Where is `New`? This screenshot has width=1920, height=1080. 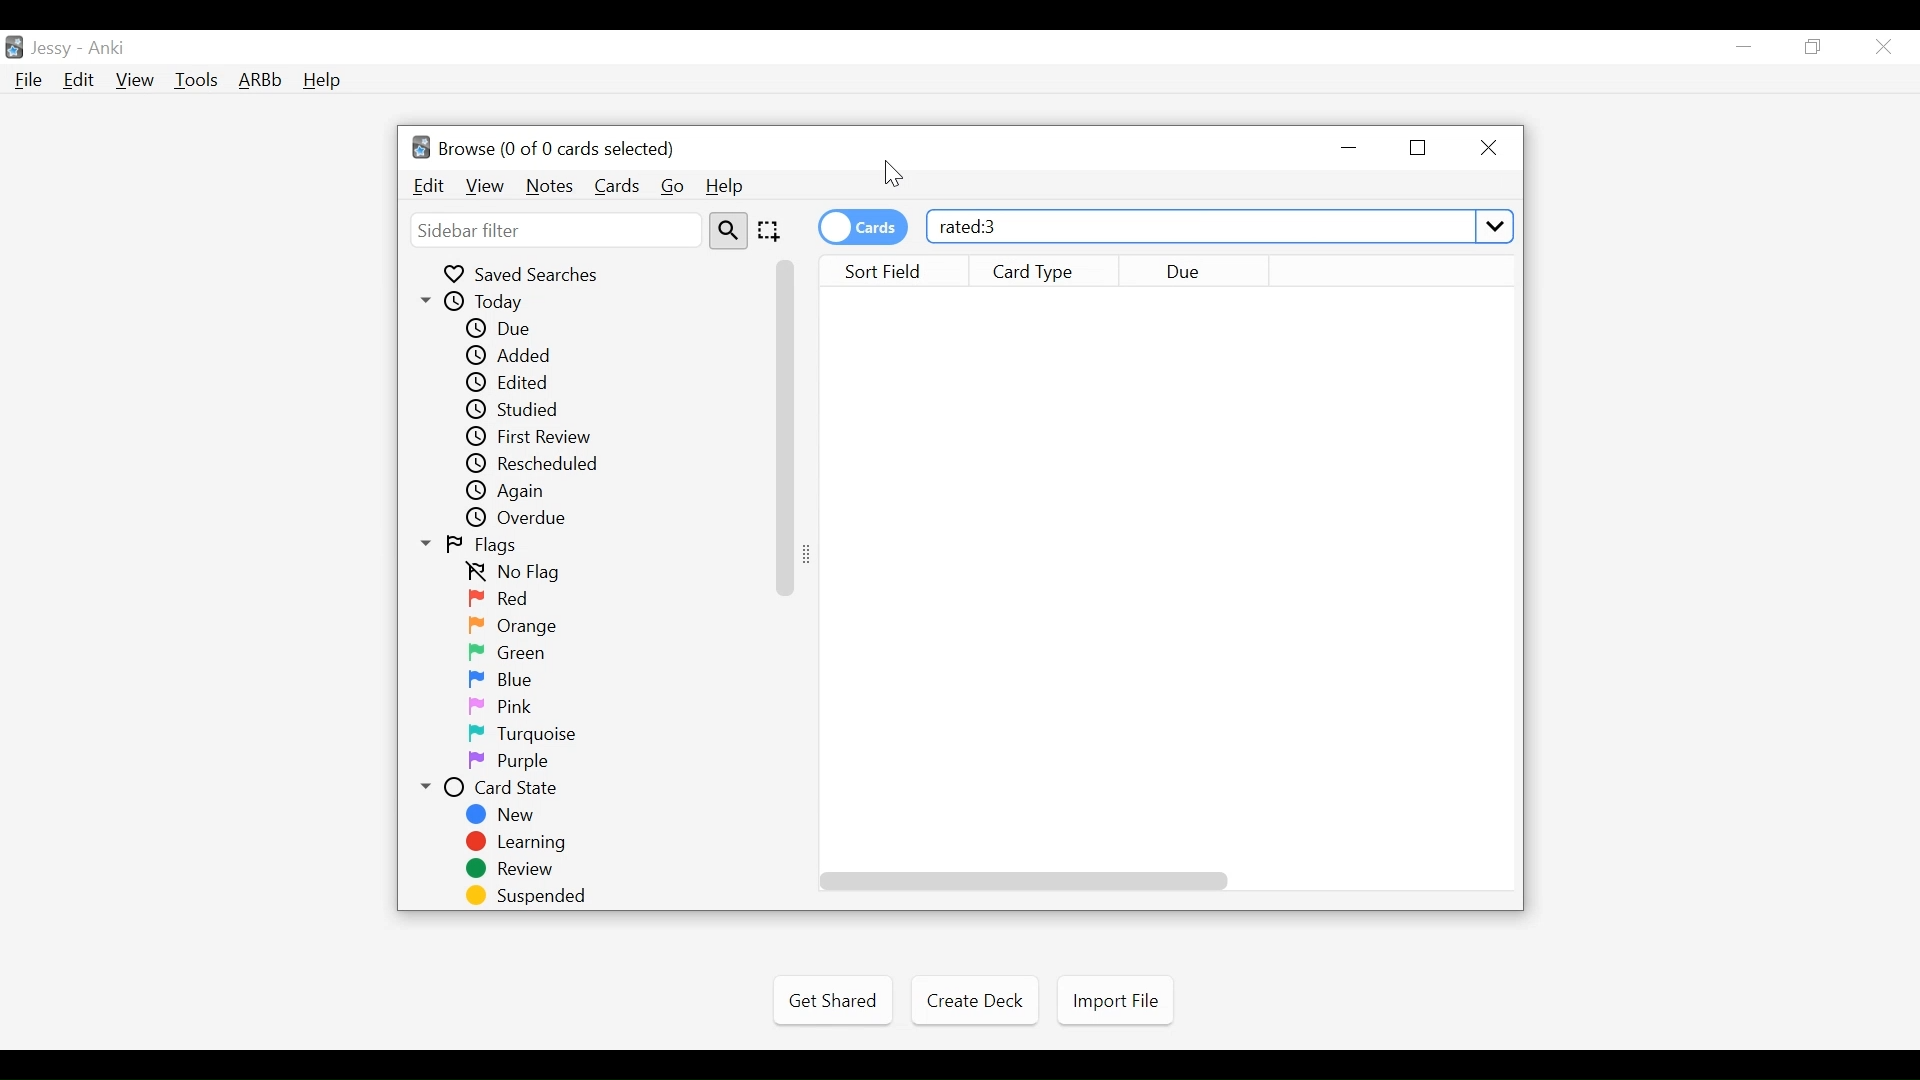 New is located at coordinates (505, 817).